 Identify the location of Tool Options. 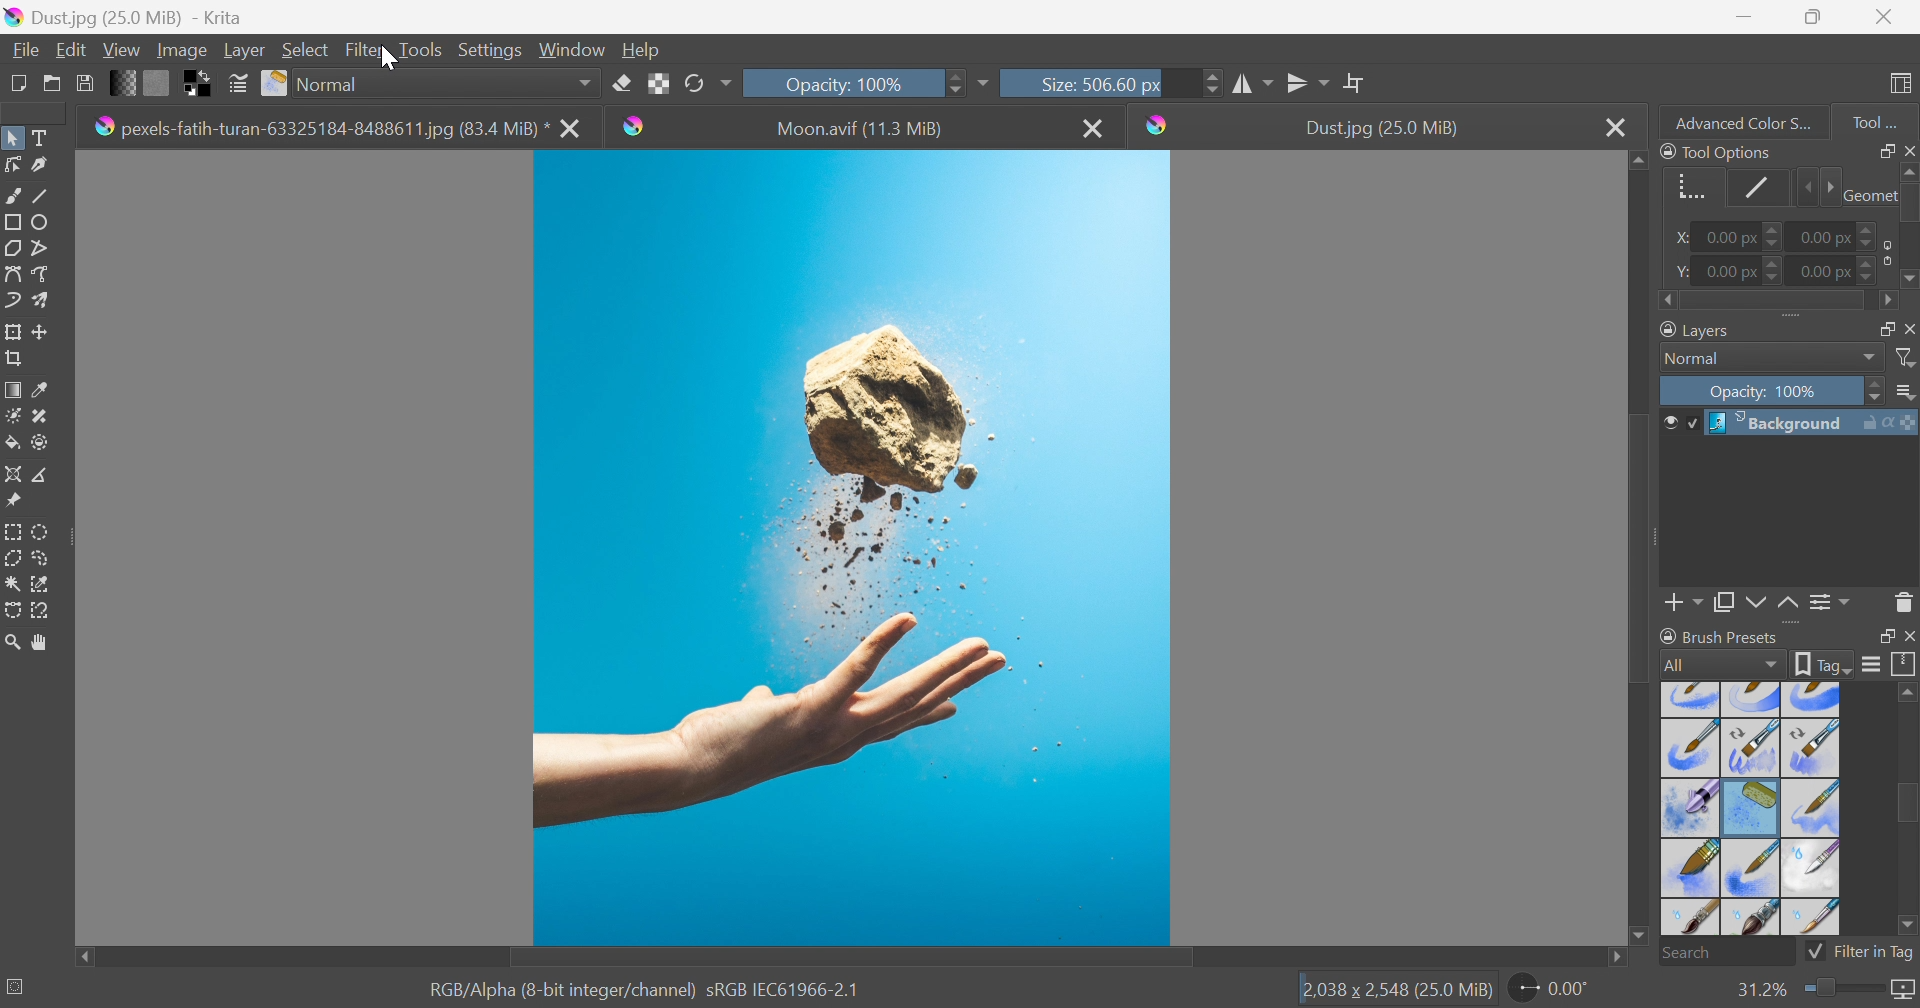
(1716, 151).